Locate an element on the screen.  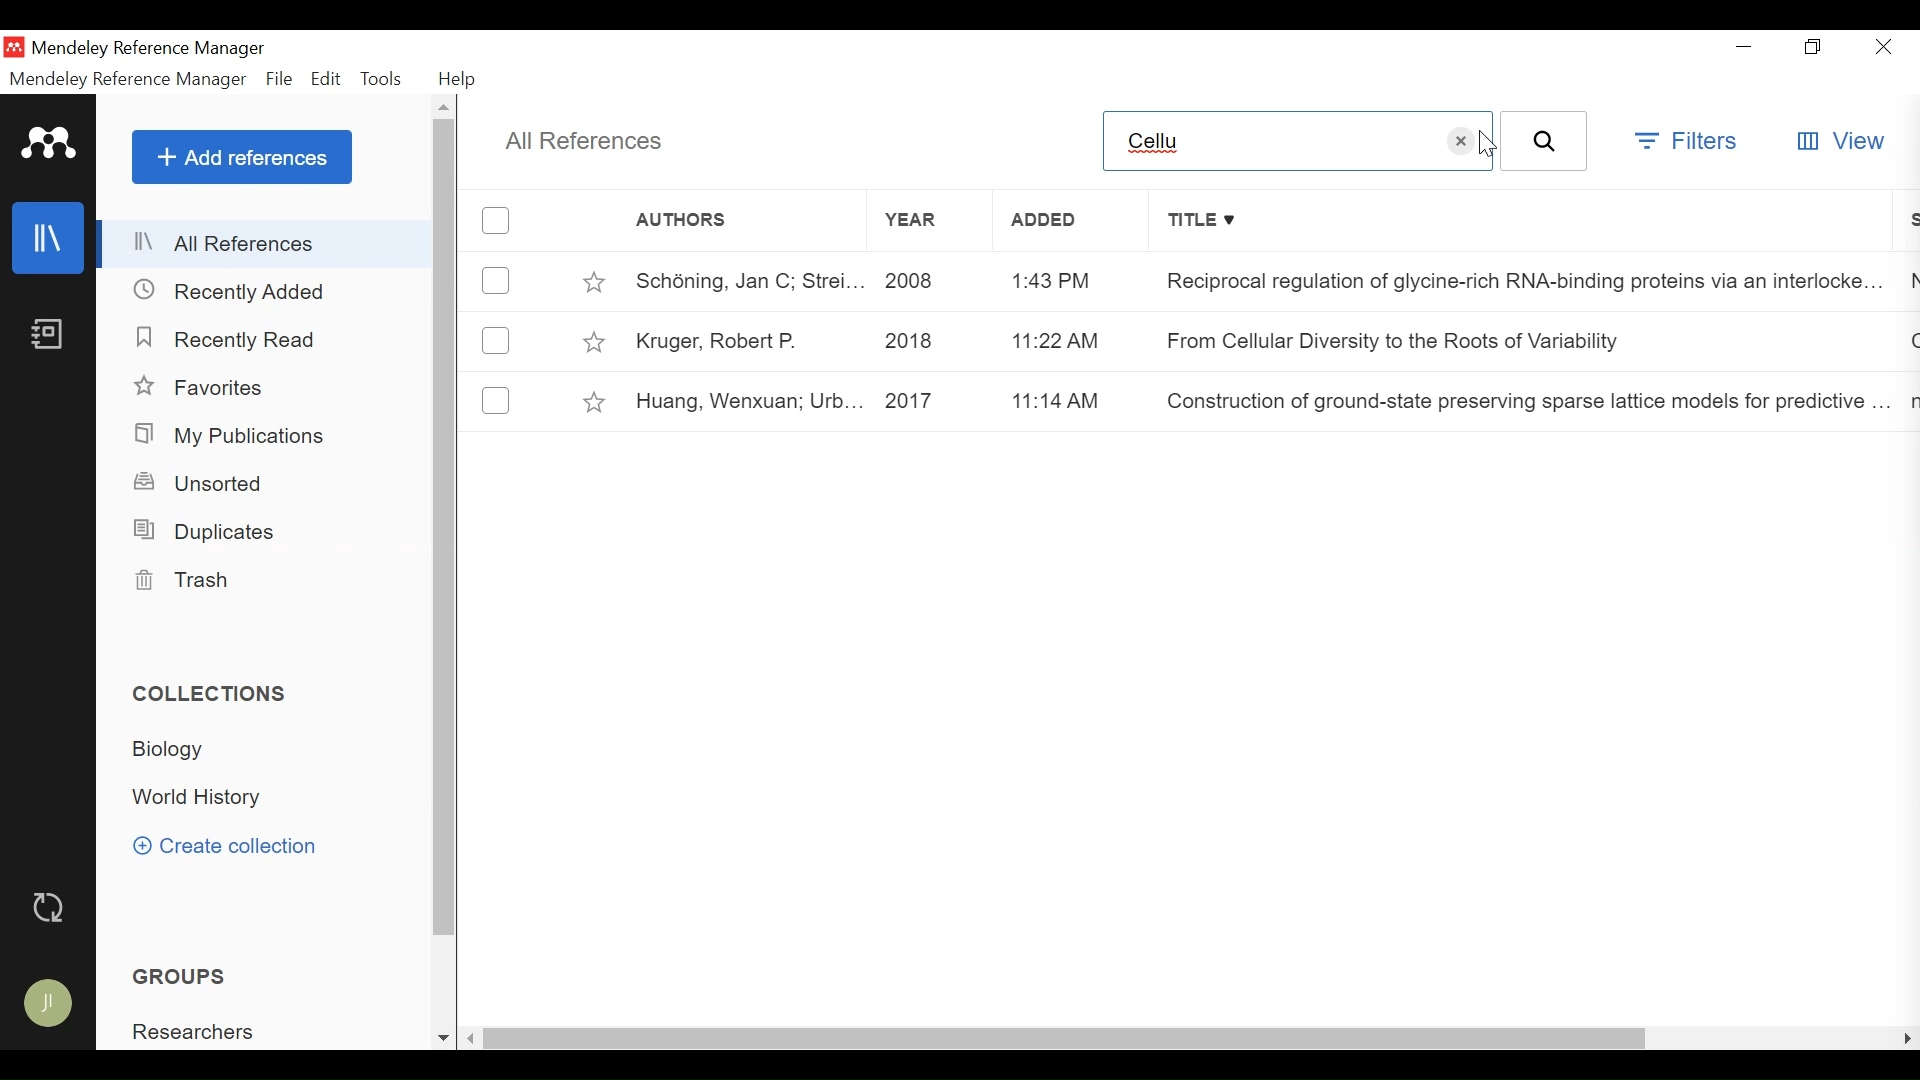
Reciprocal regulation of glycine-rich RNA-binding proteins via an interlocke. is located at coordinates (1510, 282).